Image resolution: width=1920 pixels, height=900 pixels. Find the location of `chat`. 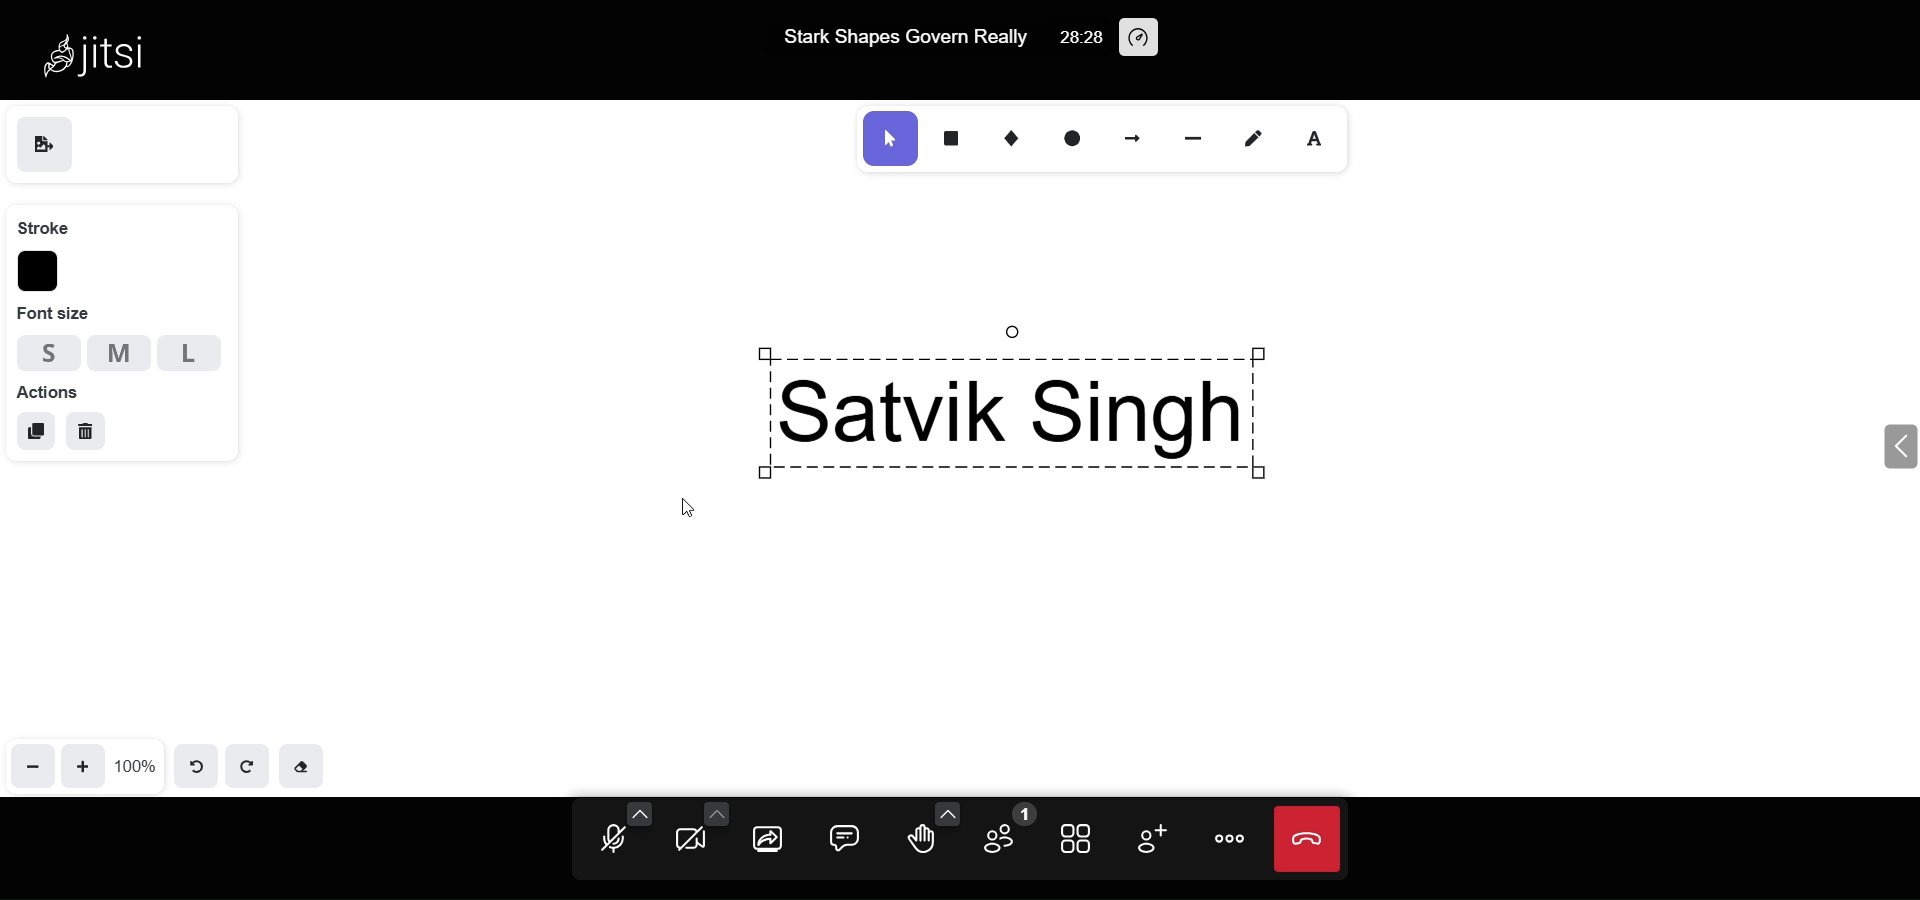

chat is located at coordinates (840, 840).